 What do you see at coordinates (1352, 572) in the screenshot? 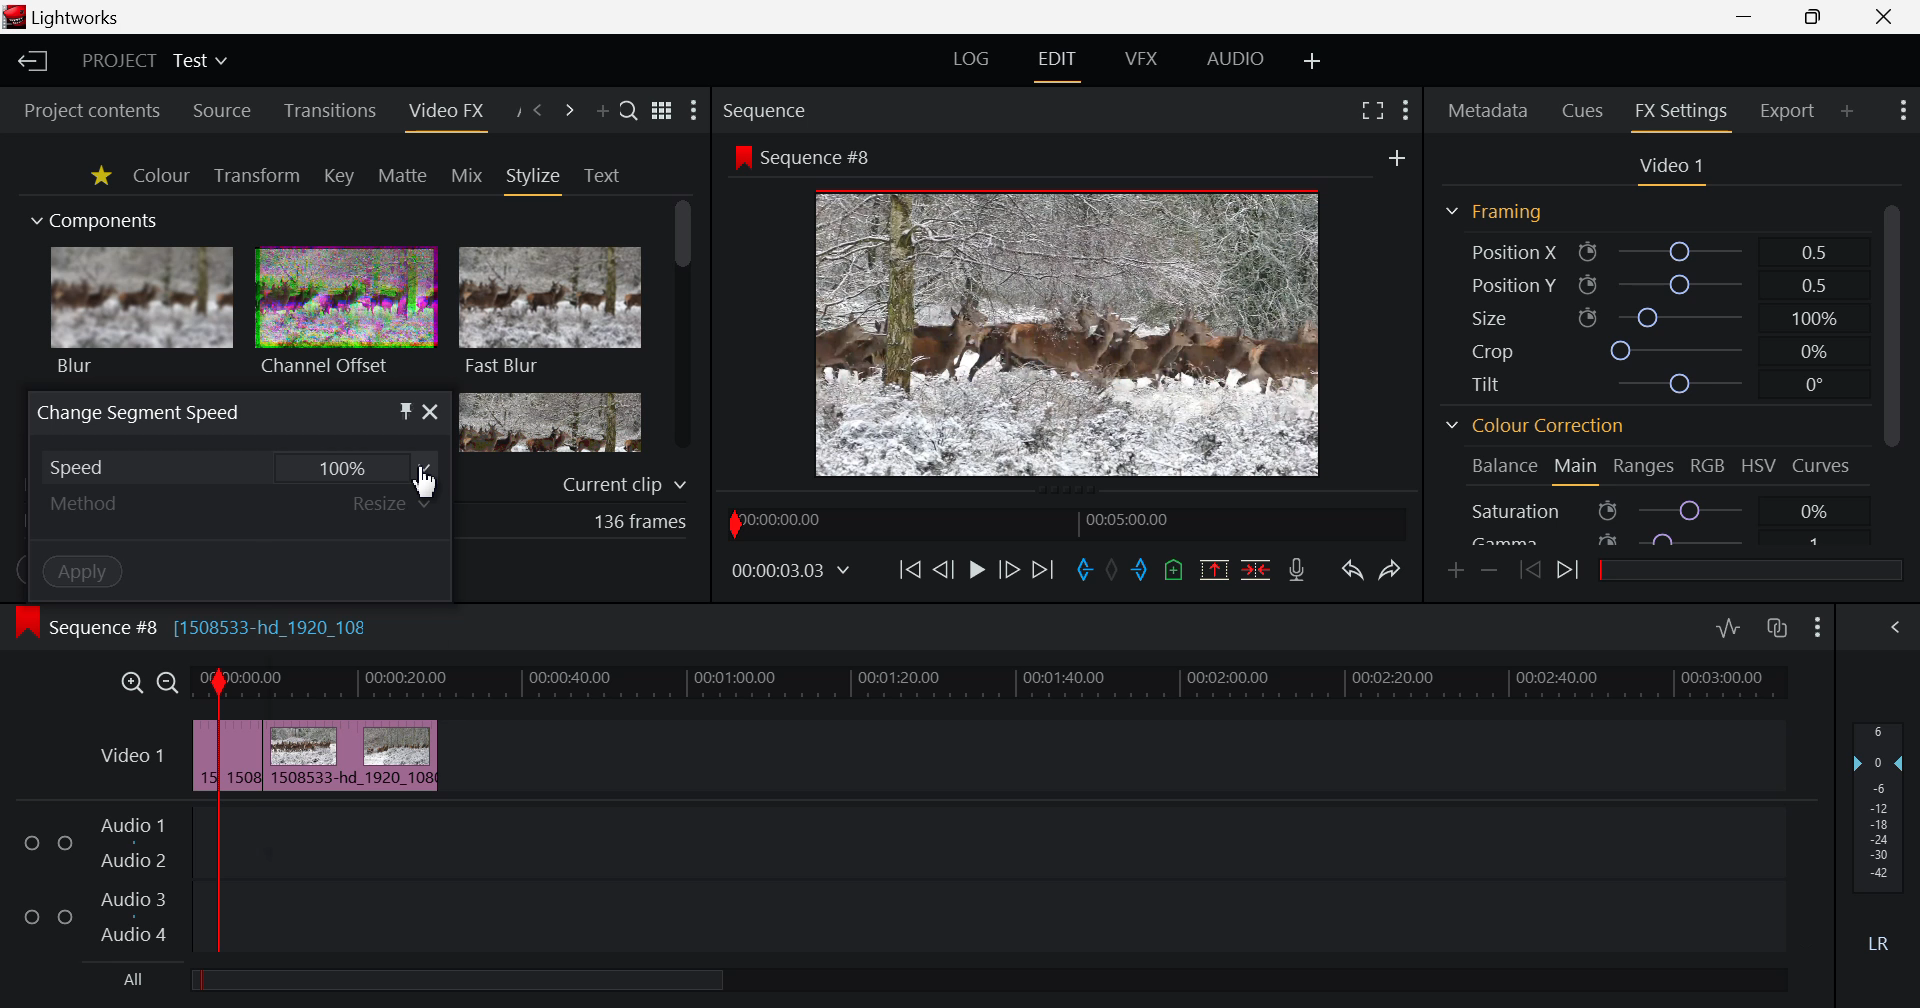
I see `Undo` at bounding box center [1352, 572].